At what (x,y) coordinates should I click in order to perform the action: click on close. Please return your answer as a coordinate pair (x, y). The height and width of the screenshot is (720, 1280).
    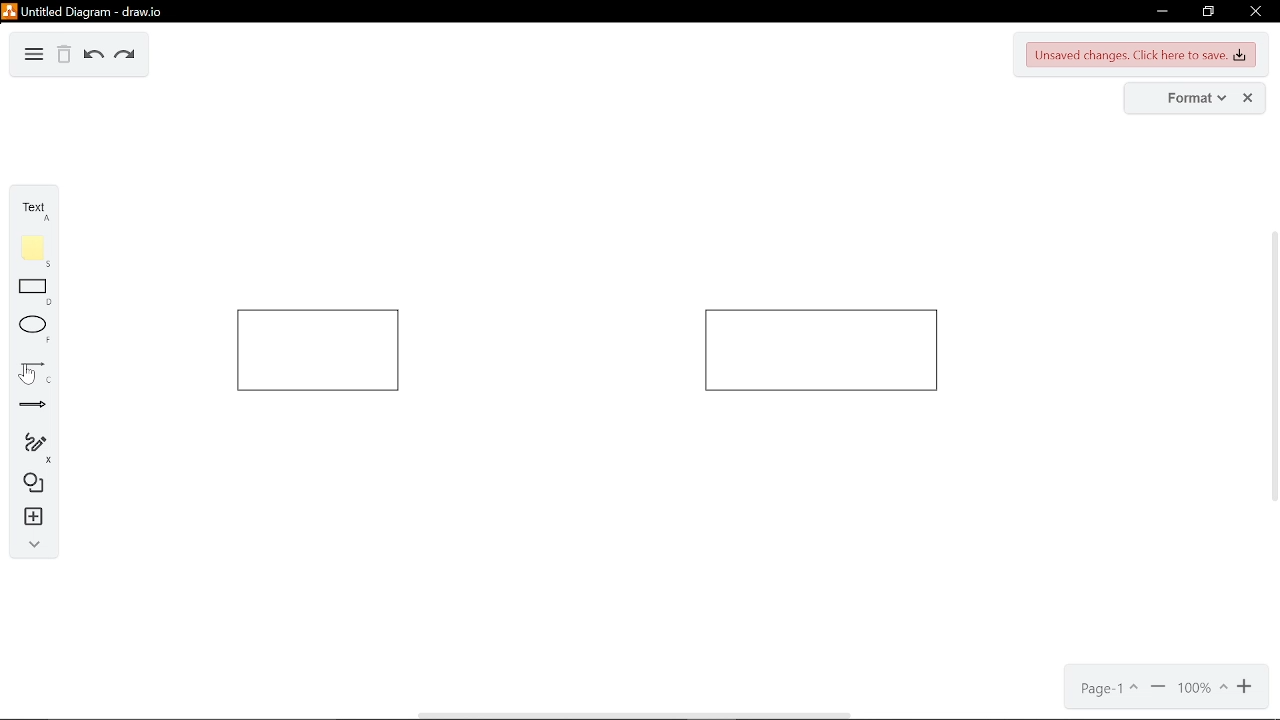
    Looking at the image, I should click on (1258, 14).